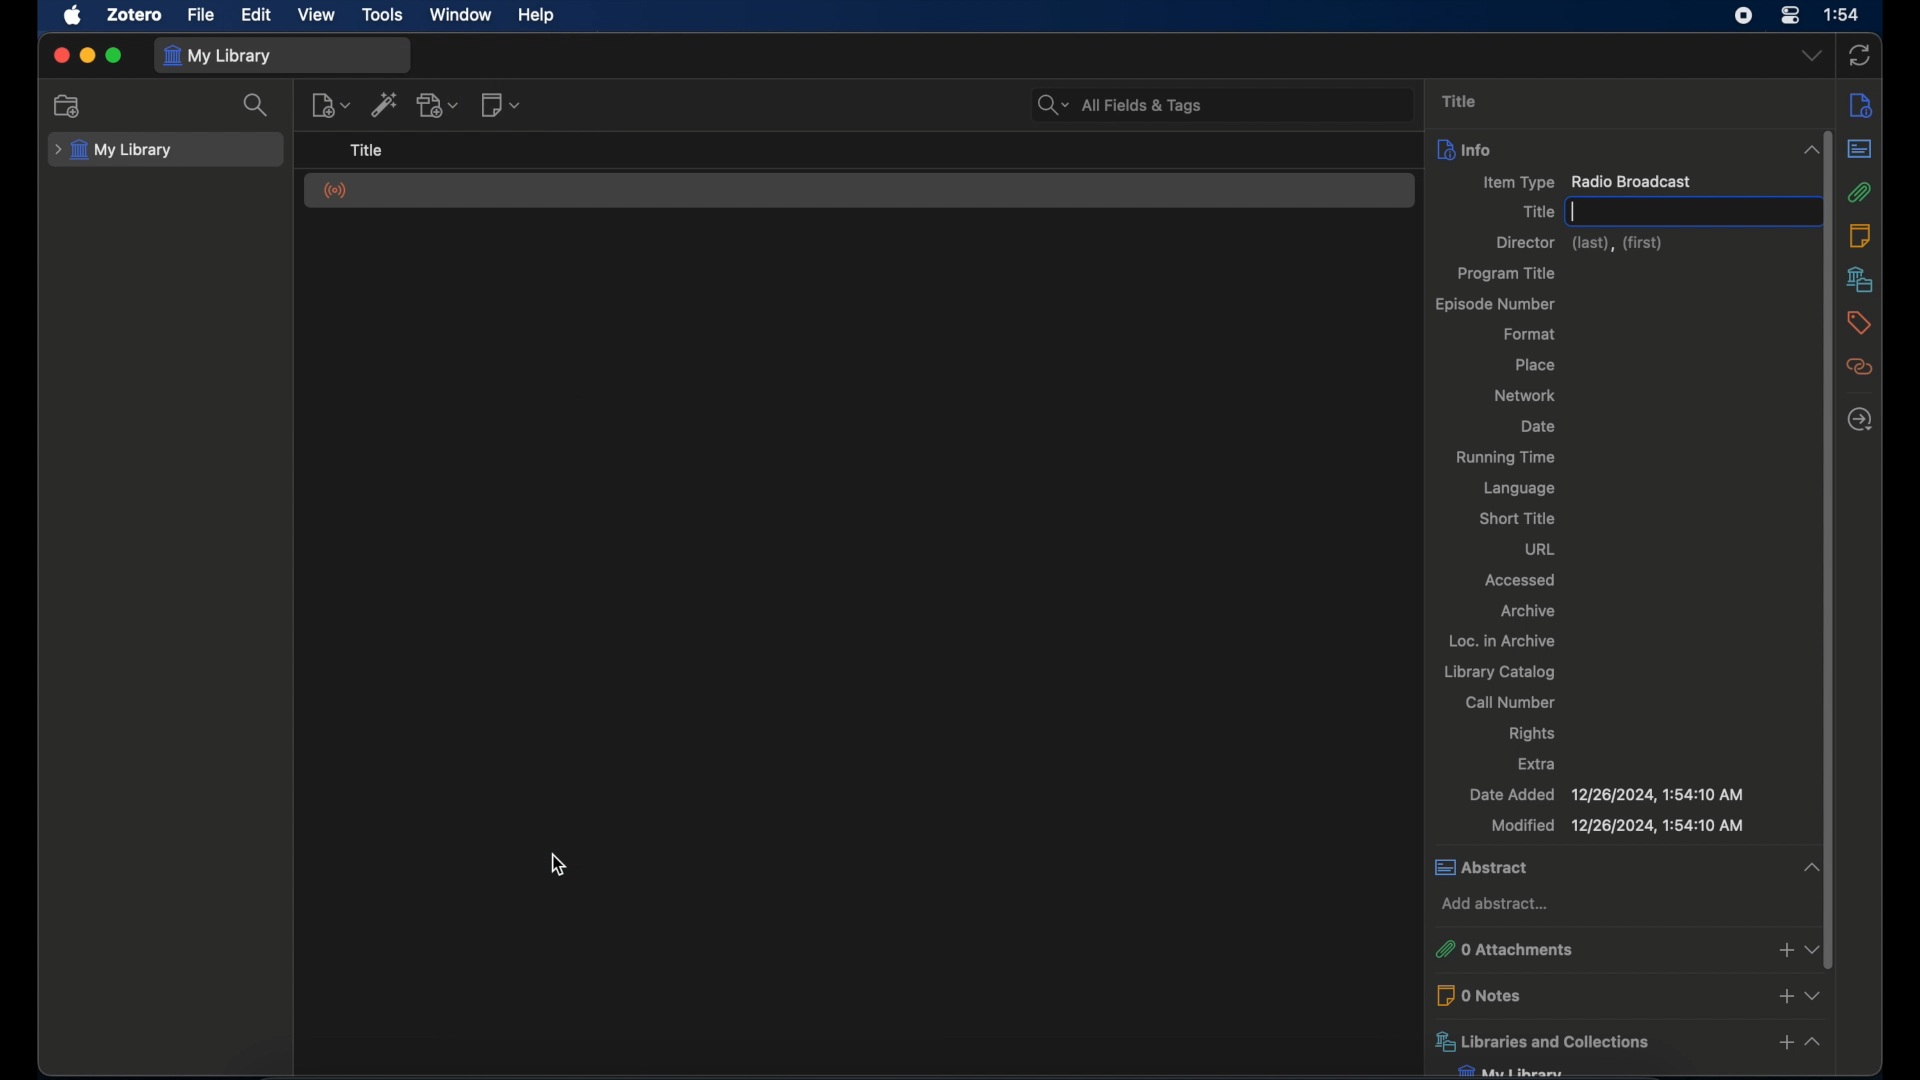  What do you see at coordinates (1520, 580) in the screenshot?
I see `accessed` at bounding box center [1520, 580].